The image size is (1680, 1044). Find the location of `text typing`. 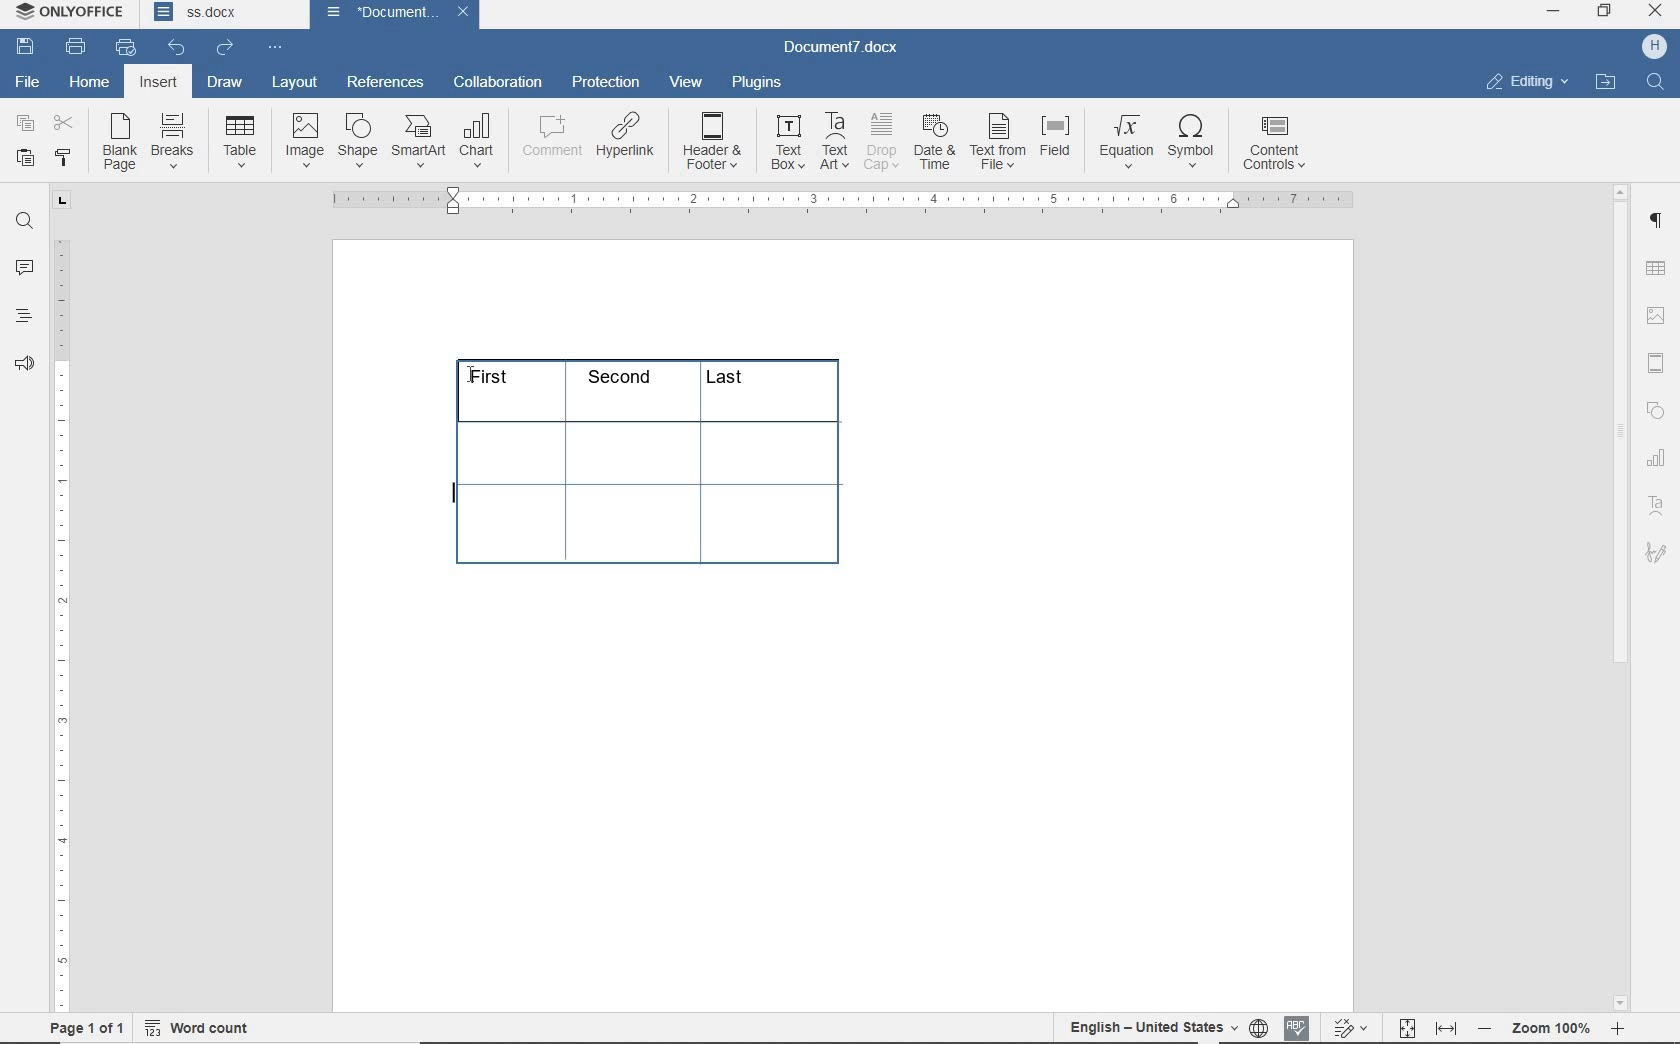

text typing is located at coordinates (450, 500).